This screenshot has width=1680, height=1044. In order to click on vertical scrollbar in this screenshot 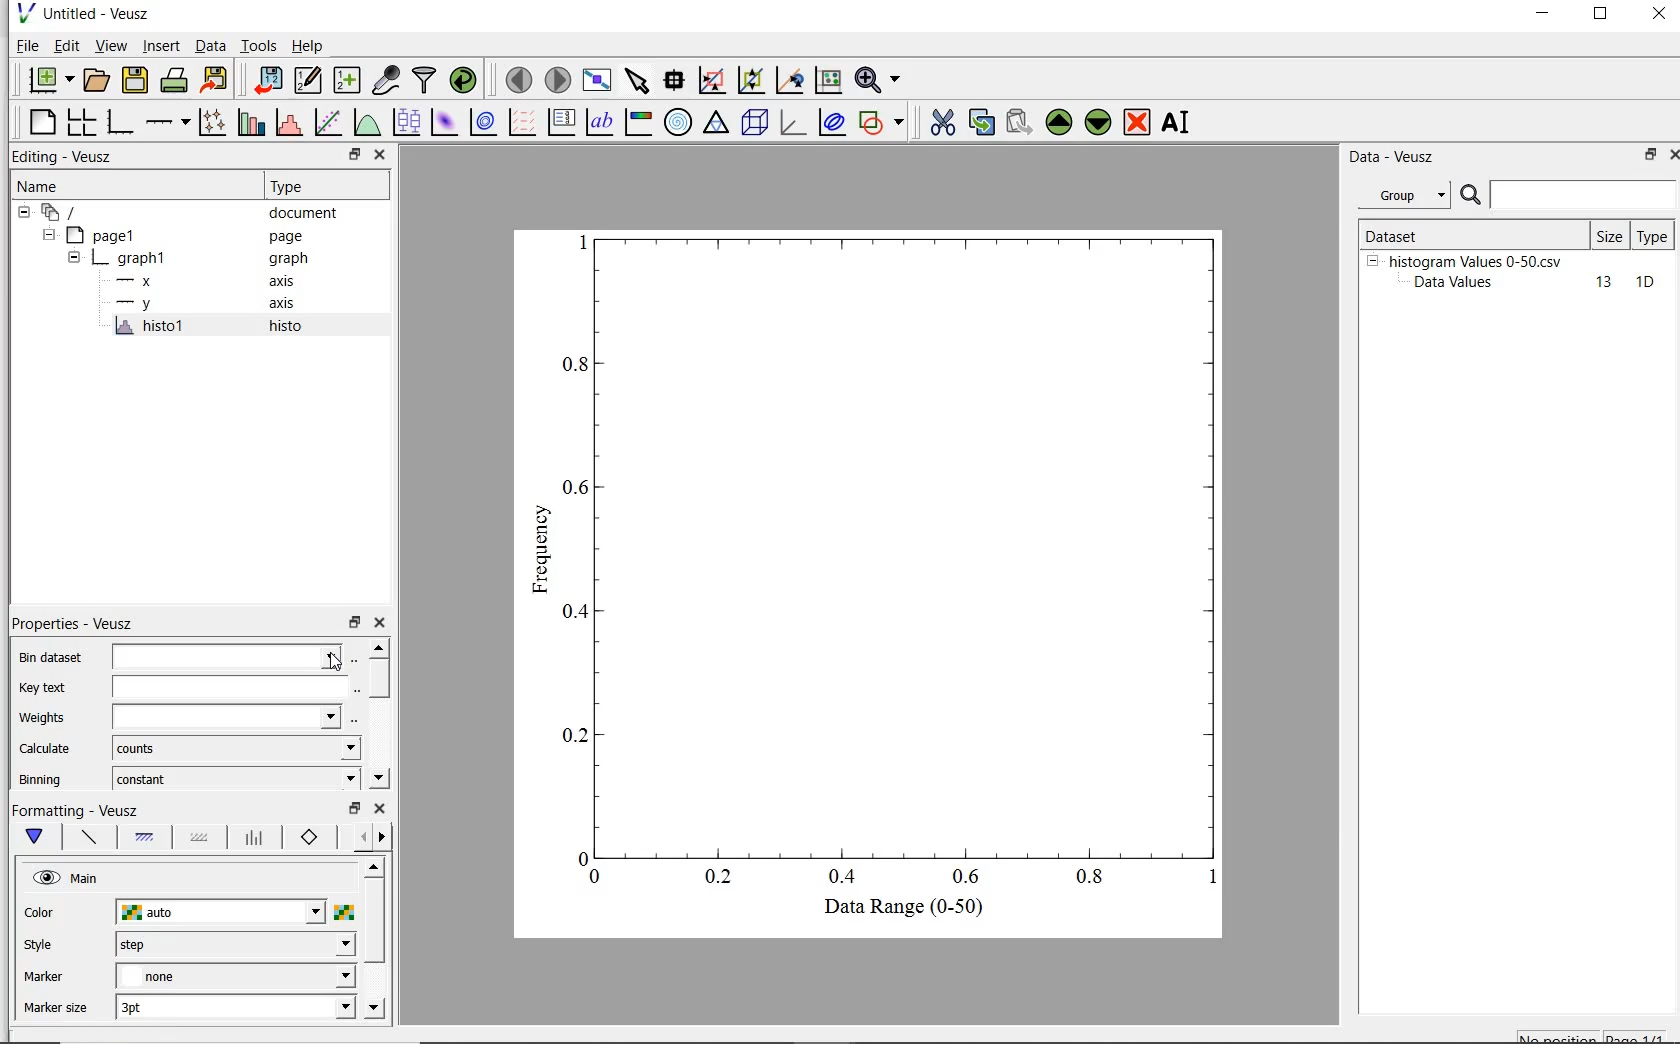, I will do `click(379, 679)`.